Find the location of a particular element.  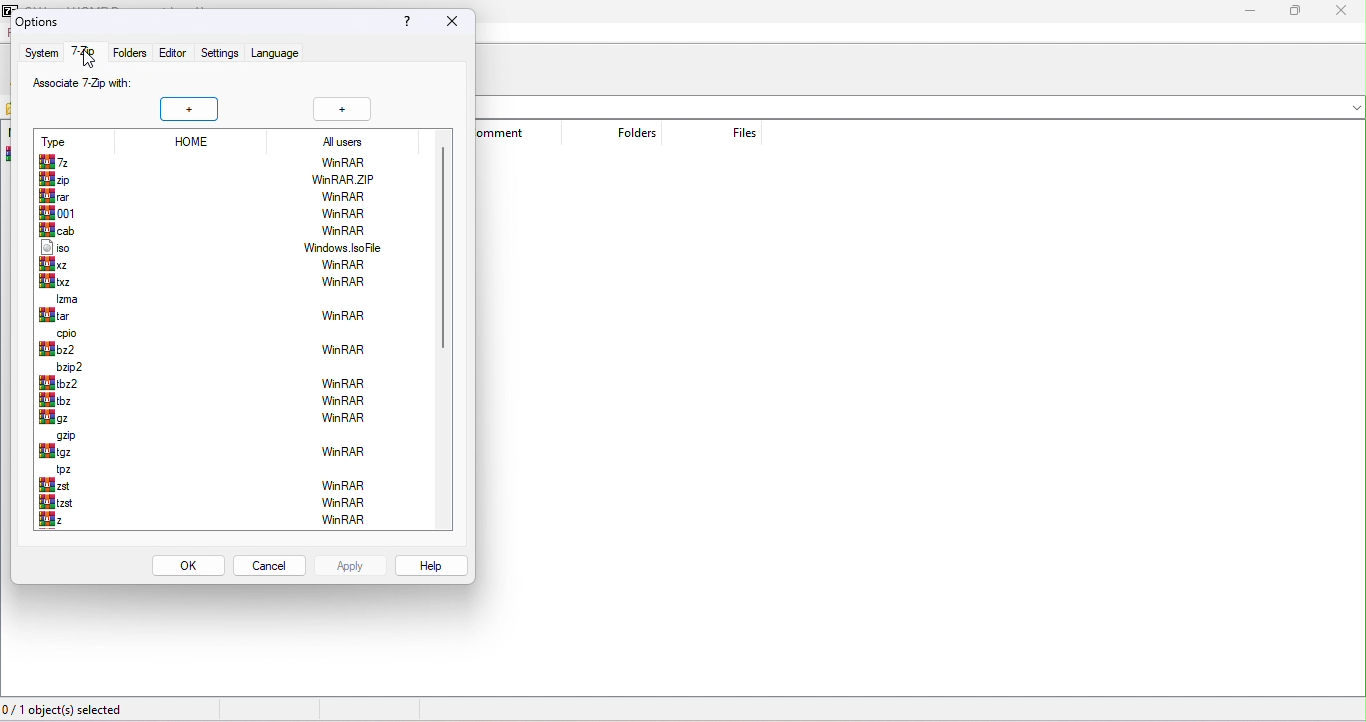

vertical scroll bar is located at coordinates (442, 248).